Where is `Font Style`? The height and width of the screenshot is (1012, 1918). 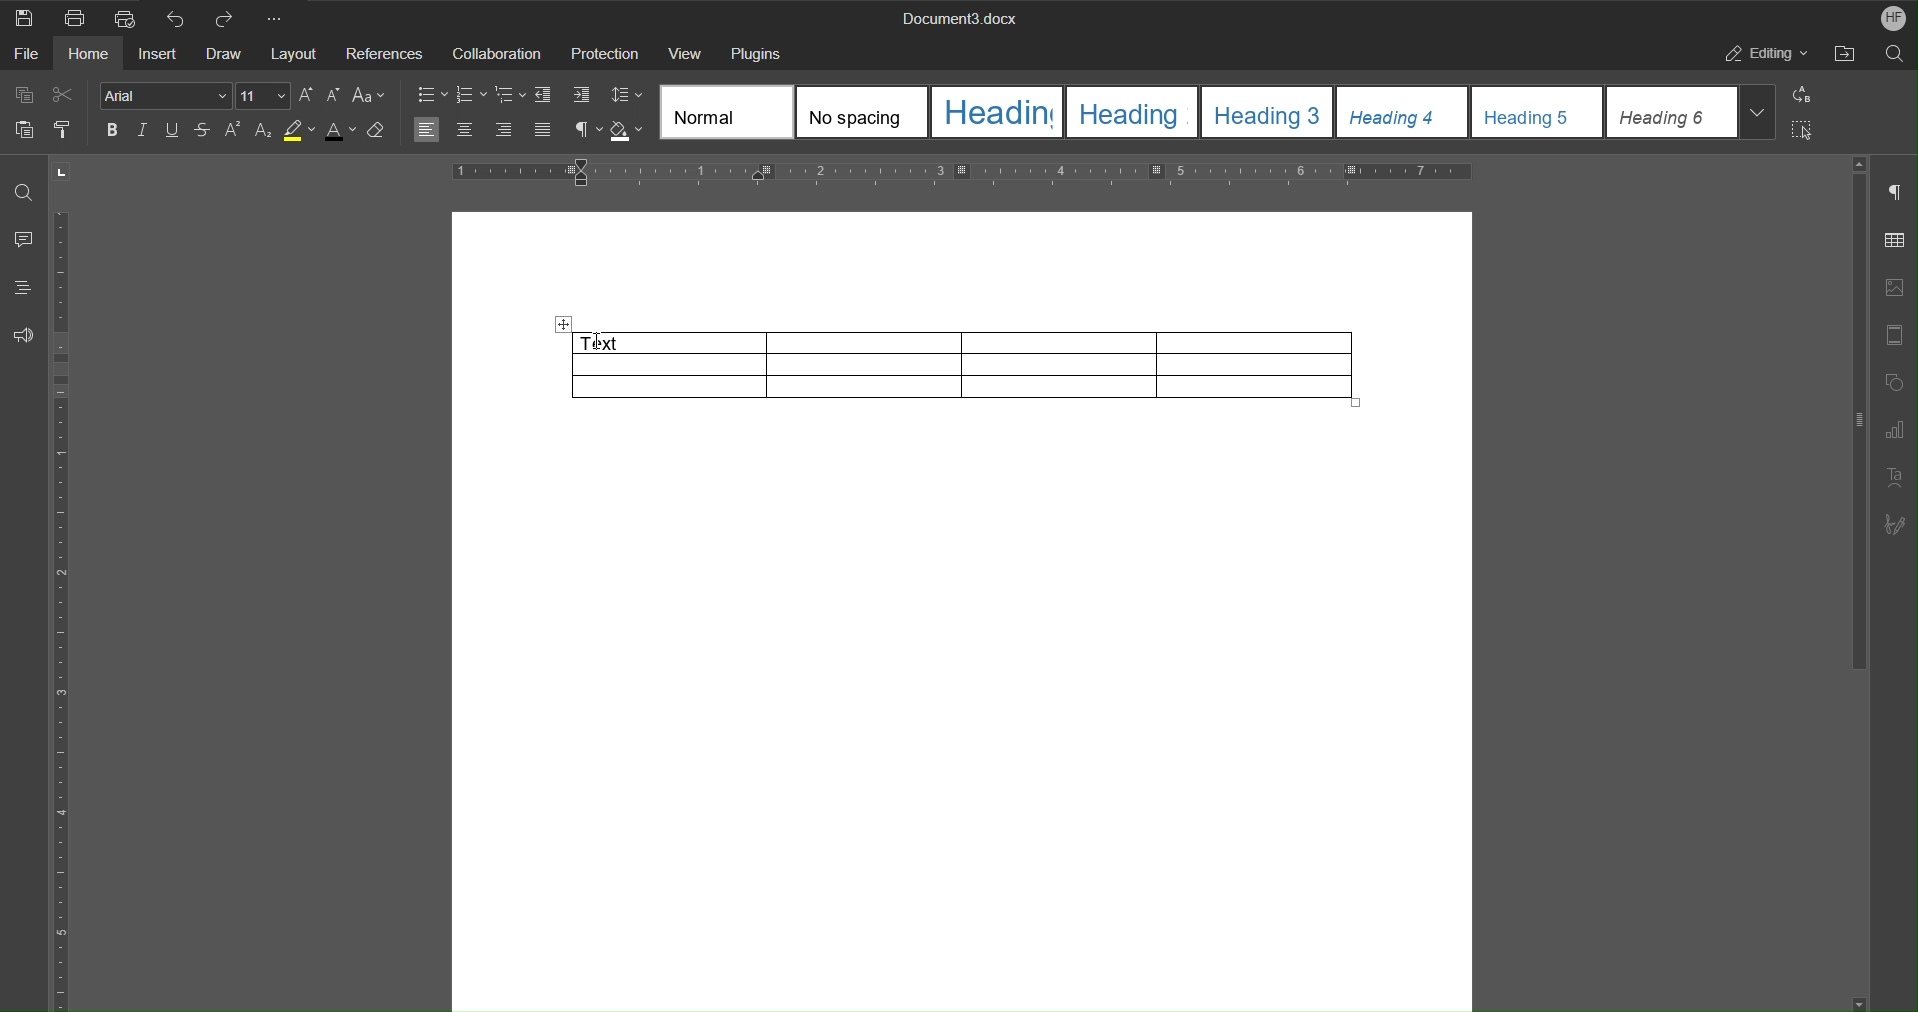
Font Style is located at coordinates (167, 96).